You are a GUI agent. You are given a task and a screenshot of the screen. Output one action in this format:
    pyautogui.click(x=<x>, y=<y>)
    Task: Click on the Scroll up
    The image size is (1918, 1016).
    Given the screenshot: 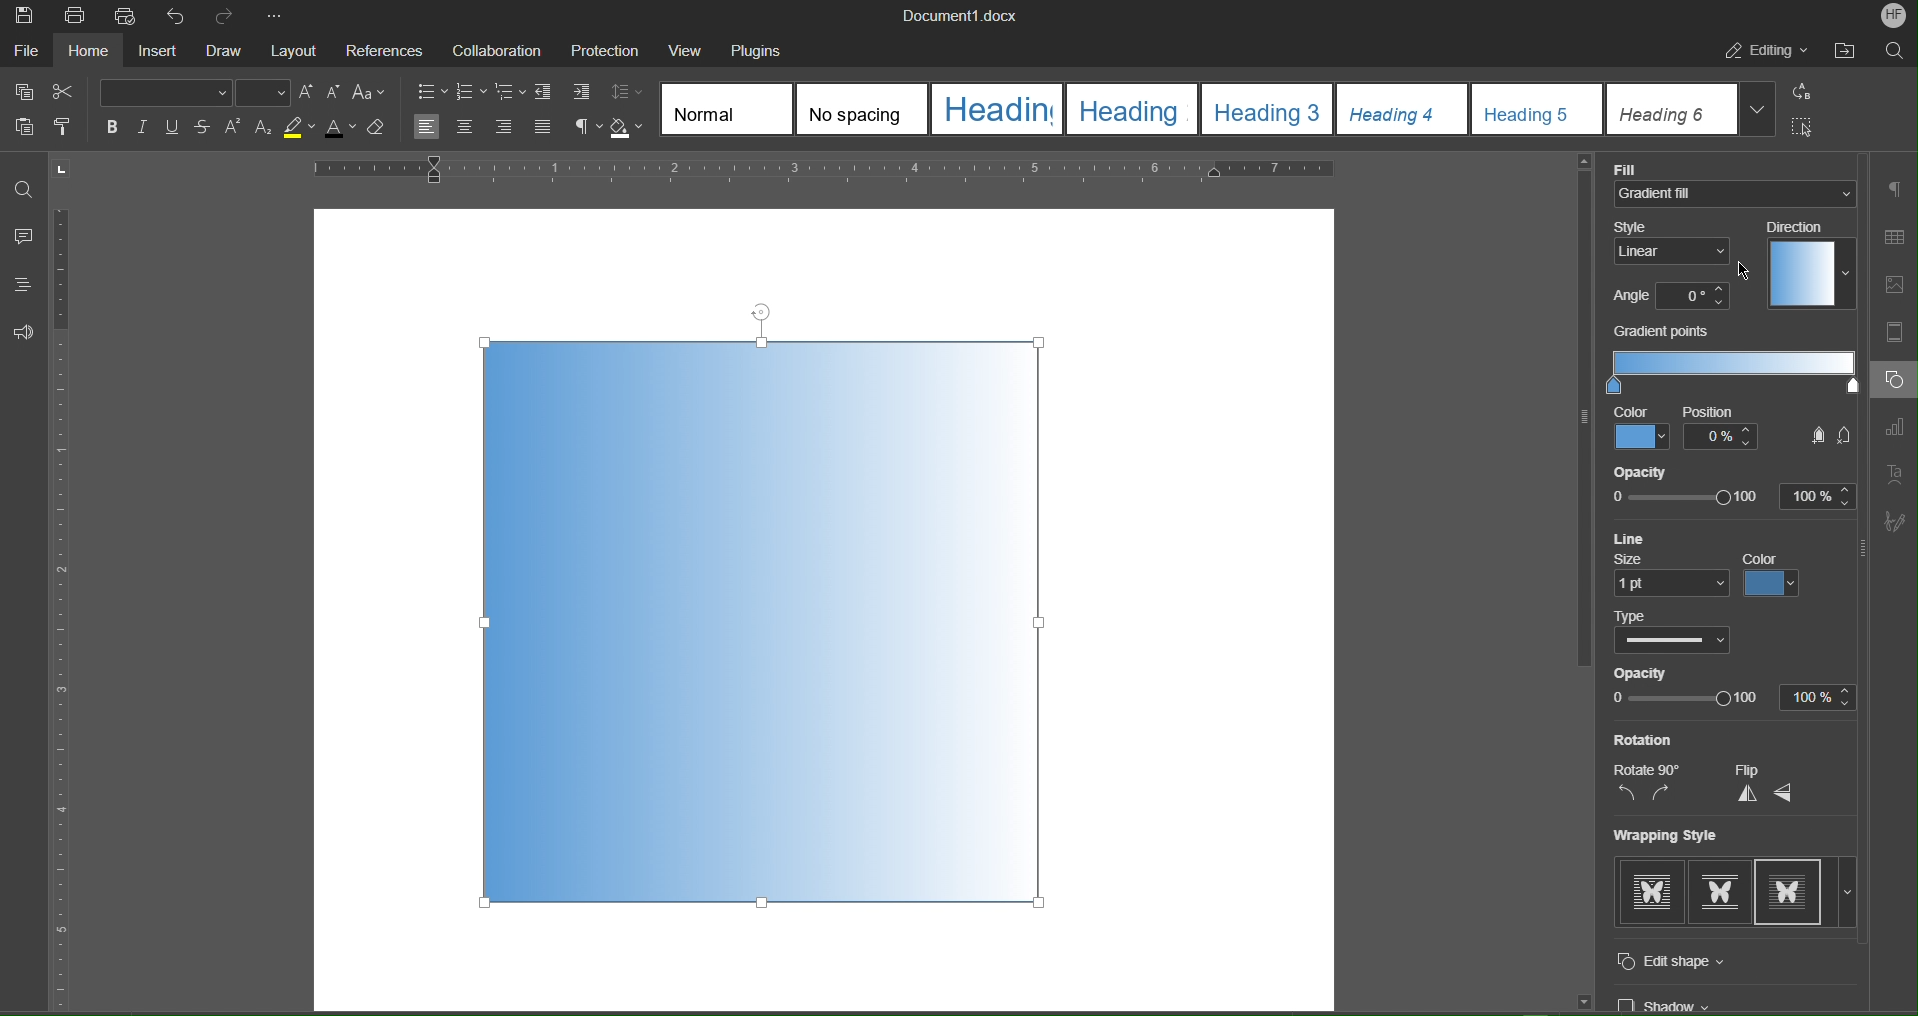 What is the action you would take?
    pyautogui.click(x=1580, y=163)
    